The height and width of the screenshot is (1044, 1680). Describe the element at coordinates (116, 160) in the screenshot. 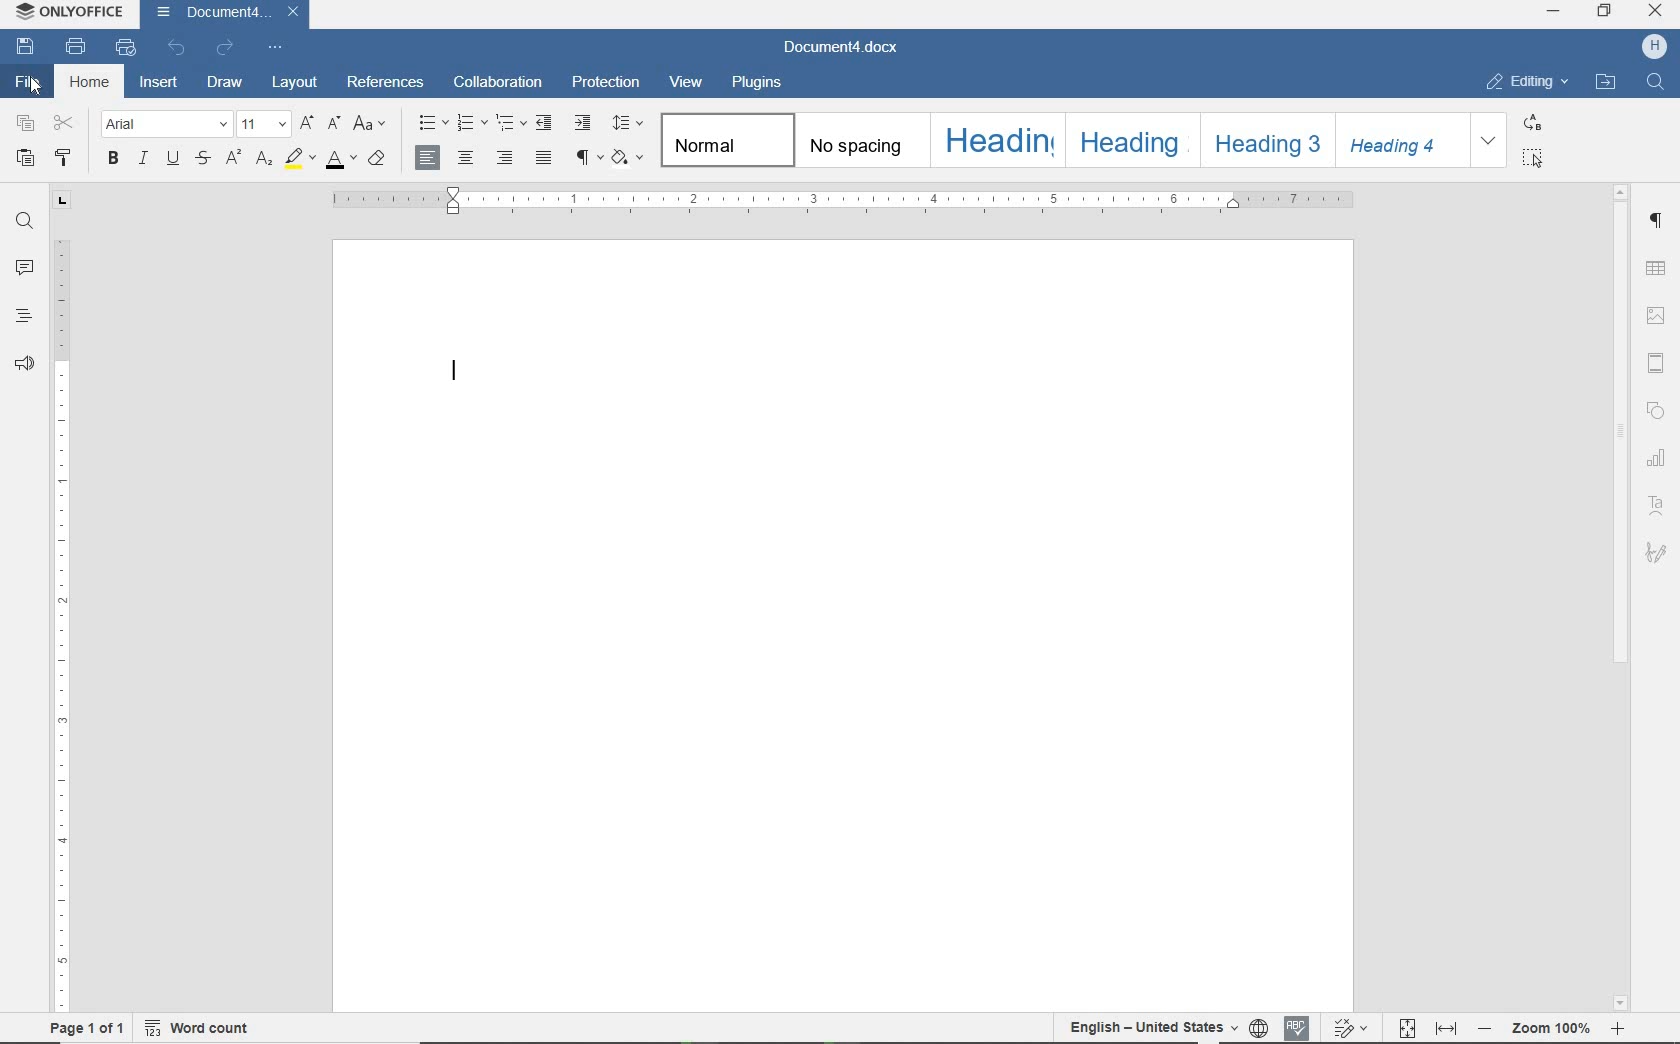

I see `bold` at that location.